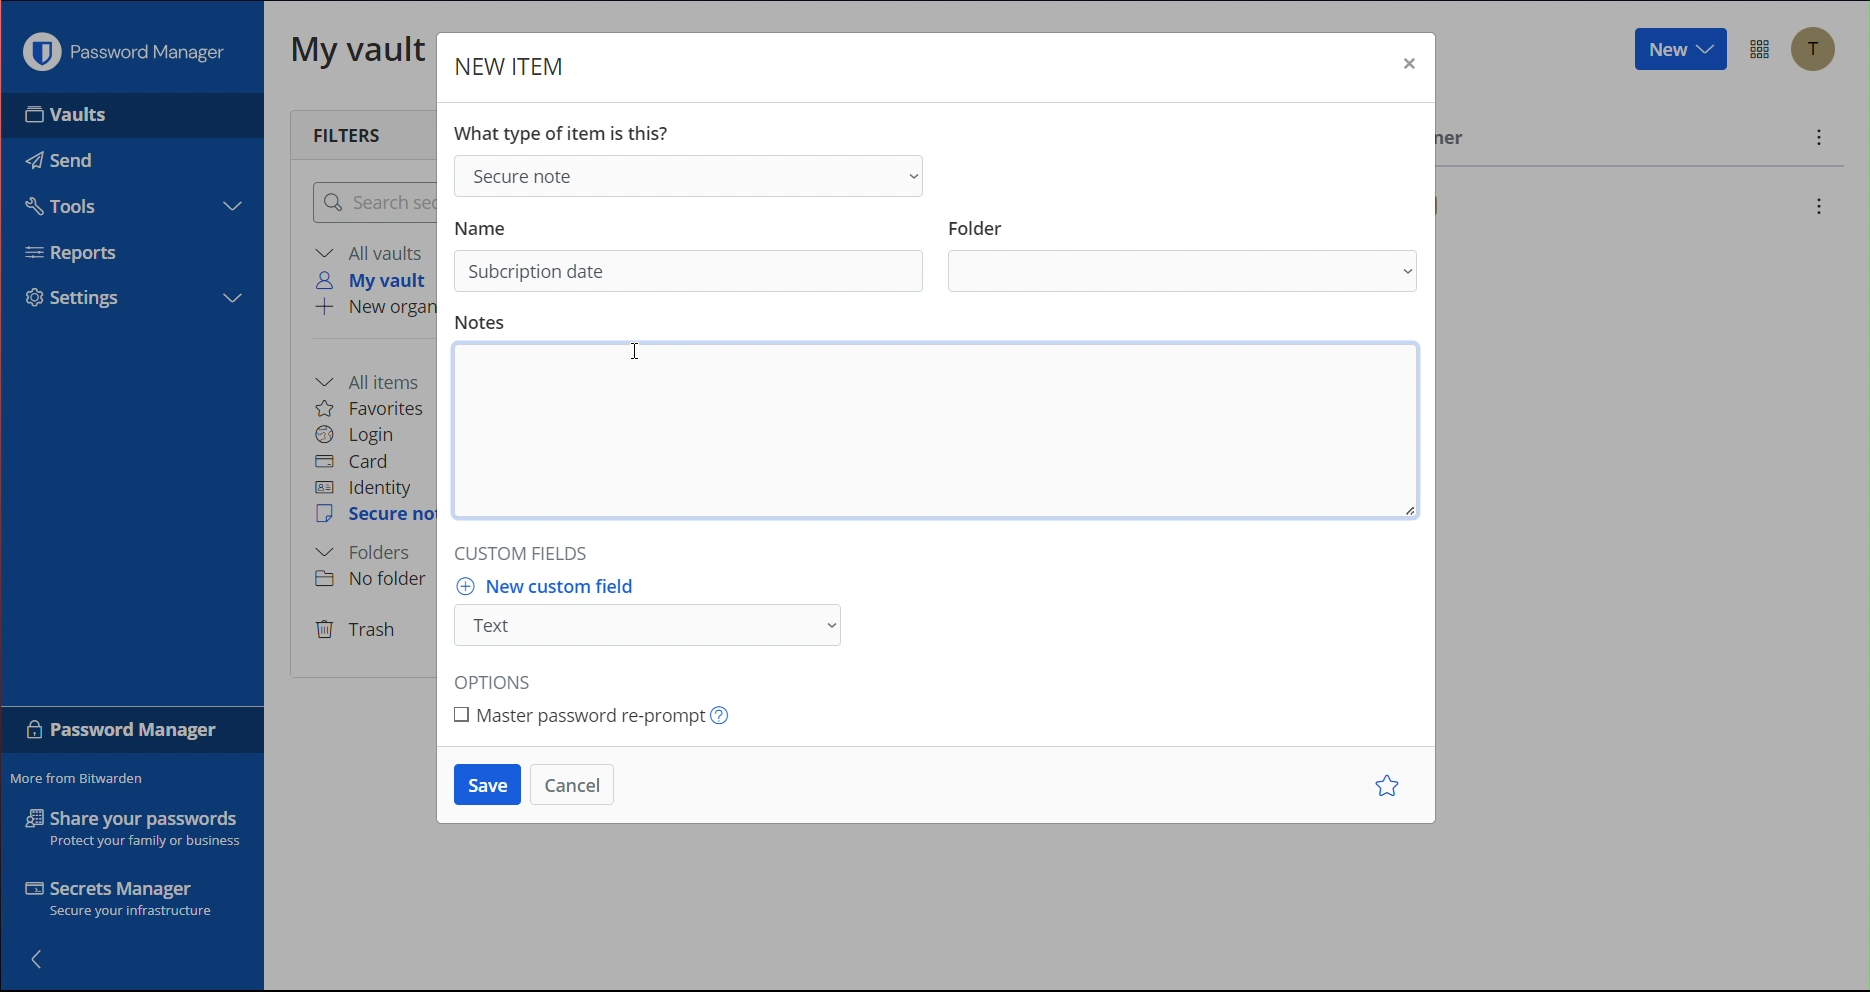 This screenshot has height=992, width=1870. I want to click on Settings, so click(82, 298).